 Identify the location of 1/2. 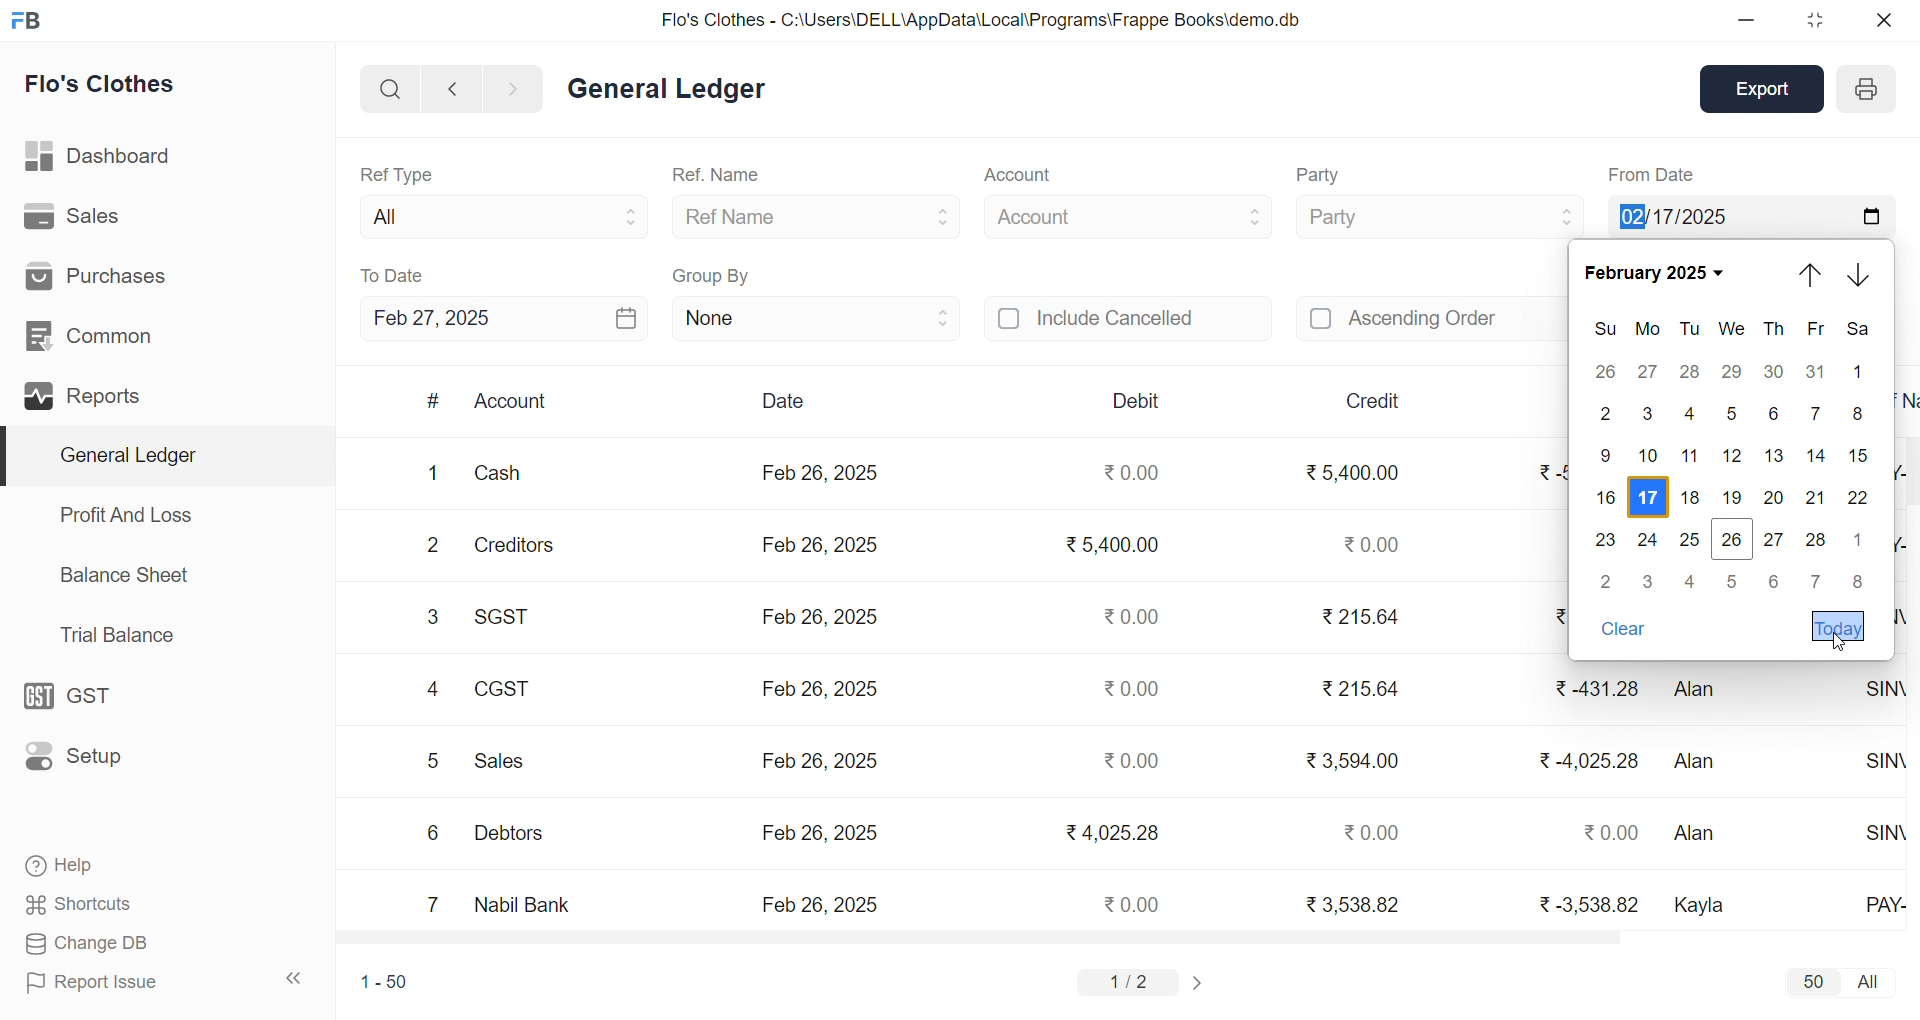
(1133, 981).